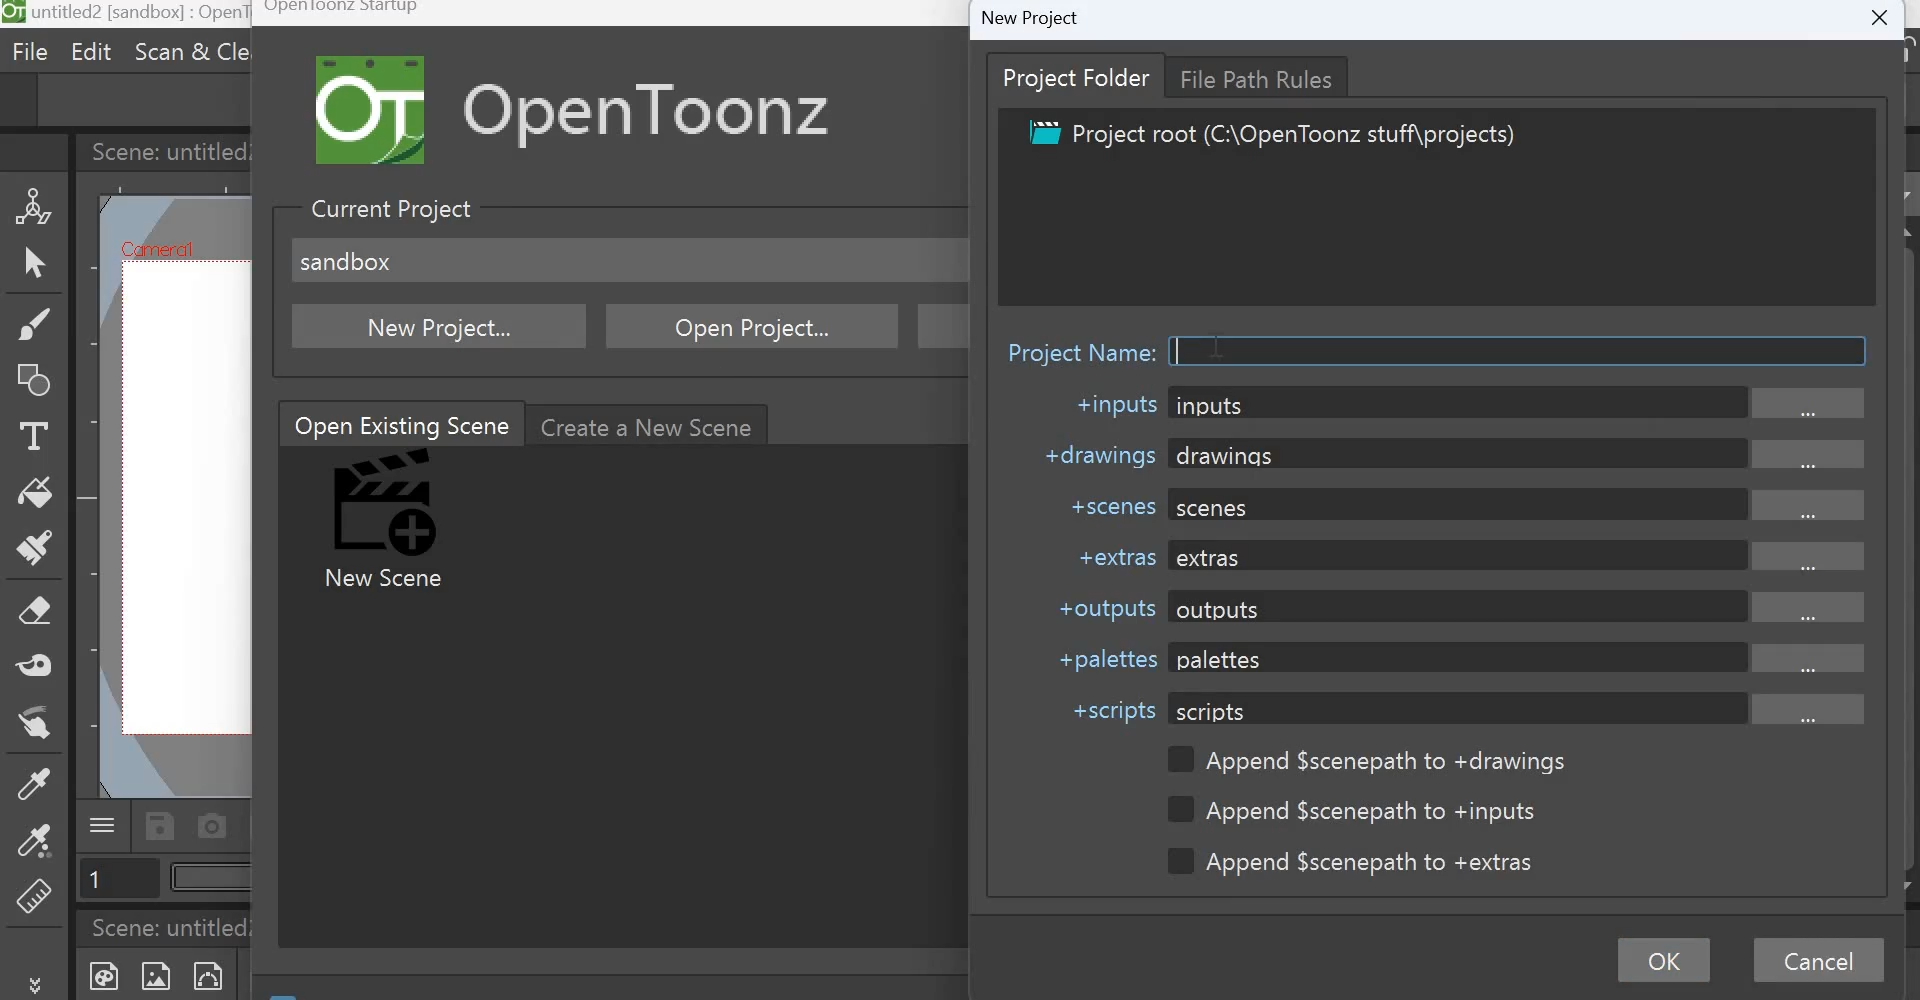 This screenshot has height=1000, width=1920. I want to click on Fill tool, so click(35, 493).